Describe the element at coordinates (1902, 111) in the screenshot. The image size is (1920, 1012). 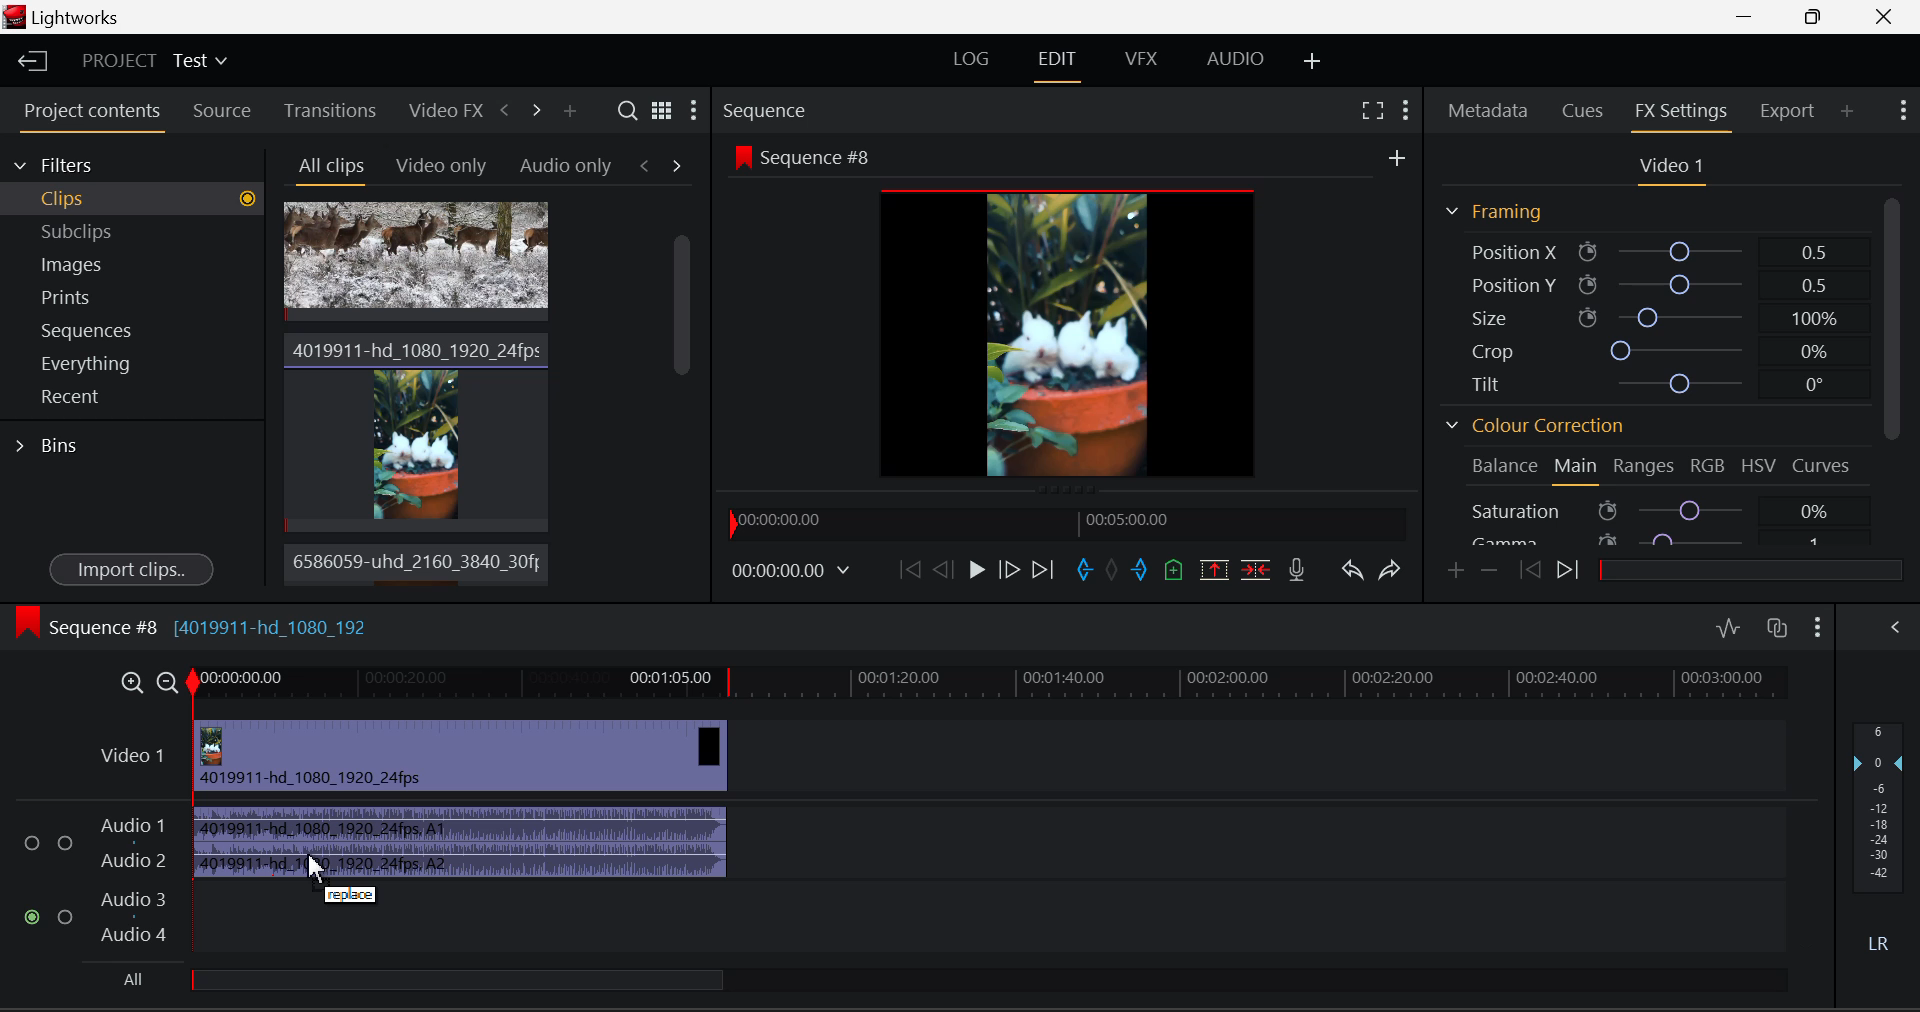
I see `Show Settings` at that location.